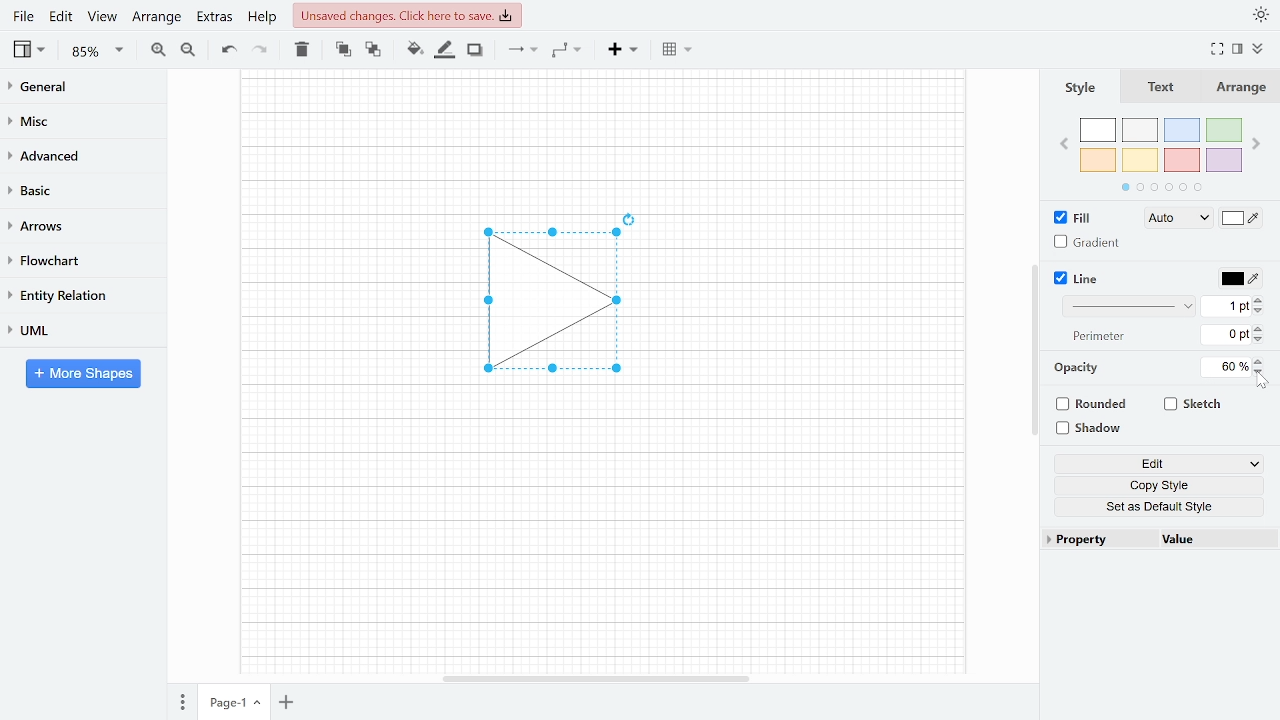  Describe the element at coordinates (1223, 366) in the screenshot. I see `Current Opacity` at that location.